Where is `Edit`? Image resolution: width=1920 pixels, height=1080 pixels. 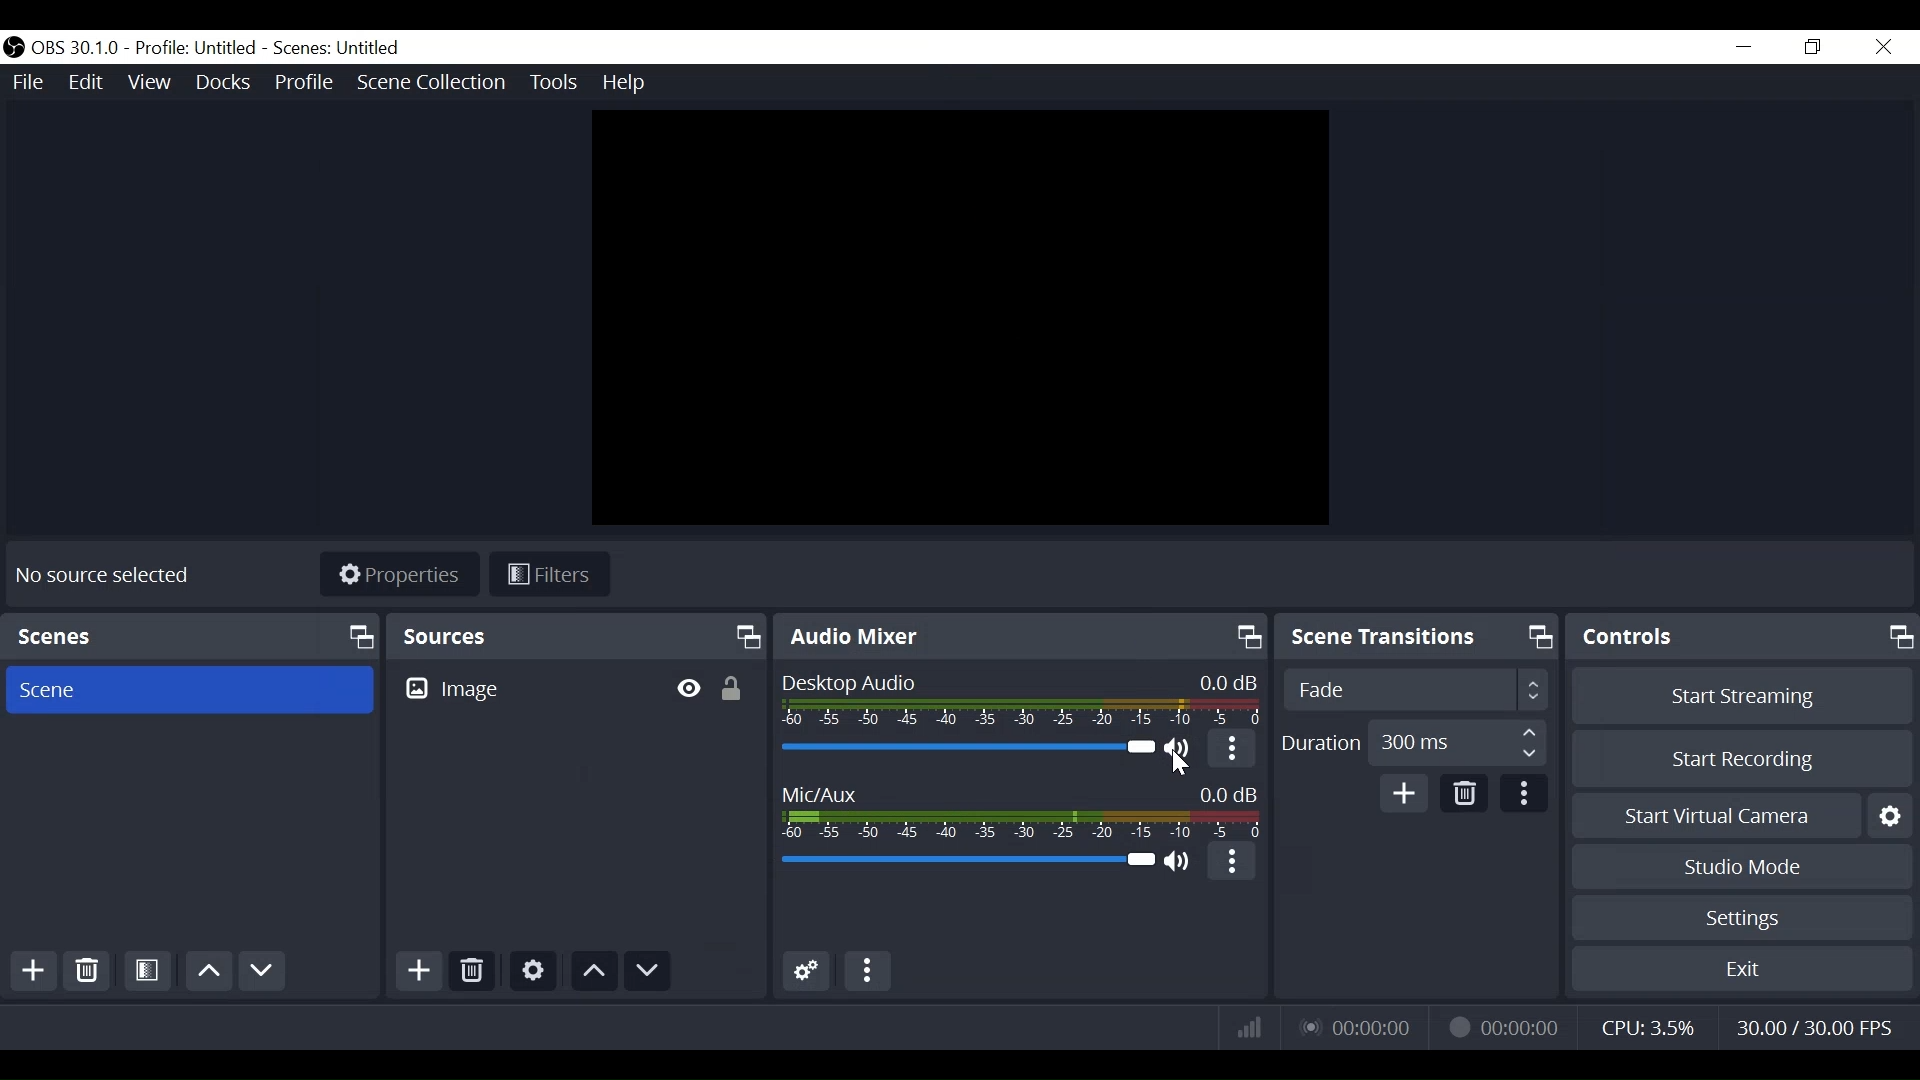 Edit is located at coordinates (85, 84).